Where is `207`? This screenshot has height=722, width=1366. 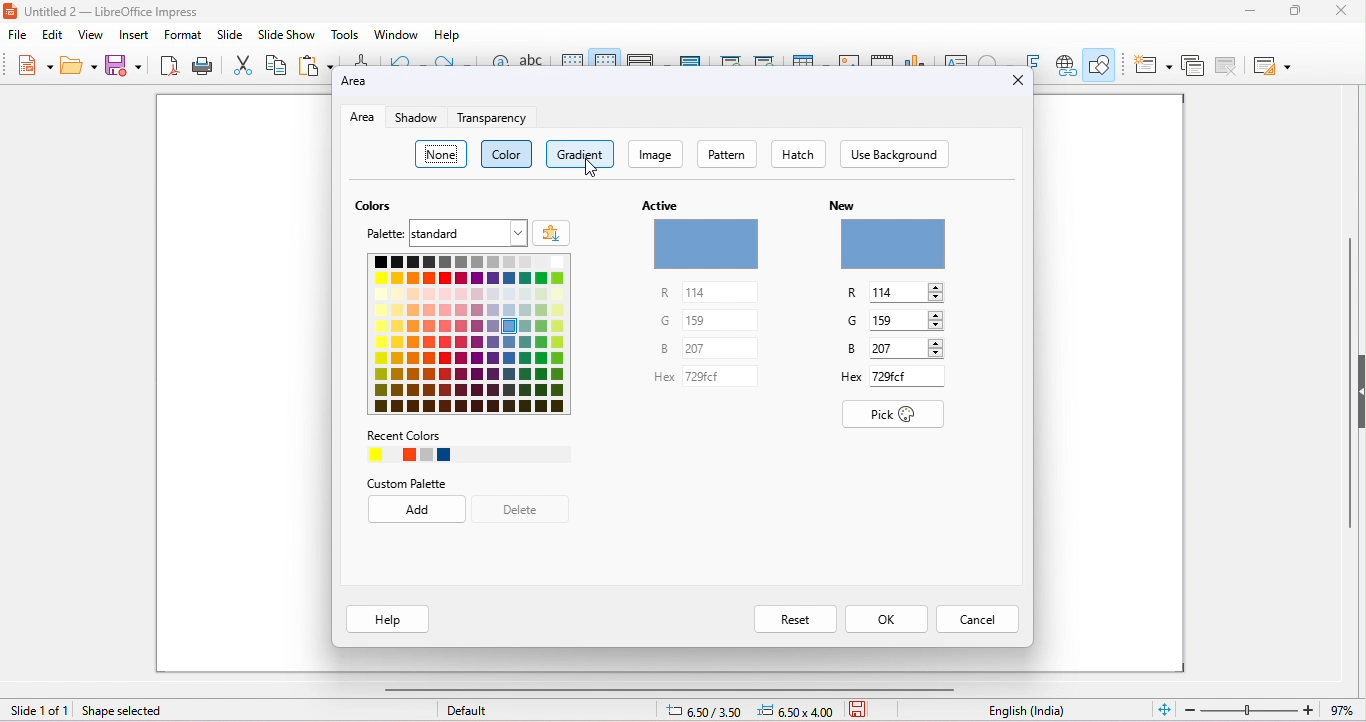
207 is located at coordinates (908, 349).